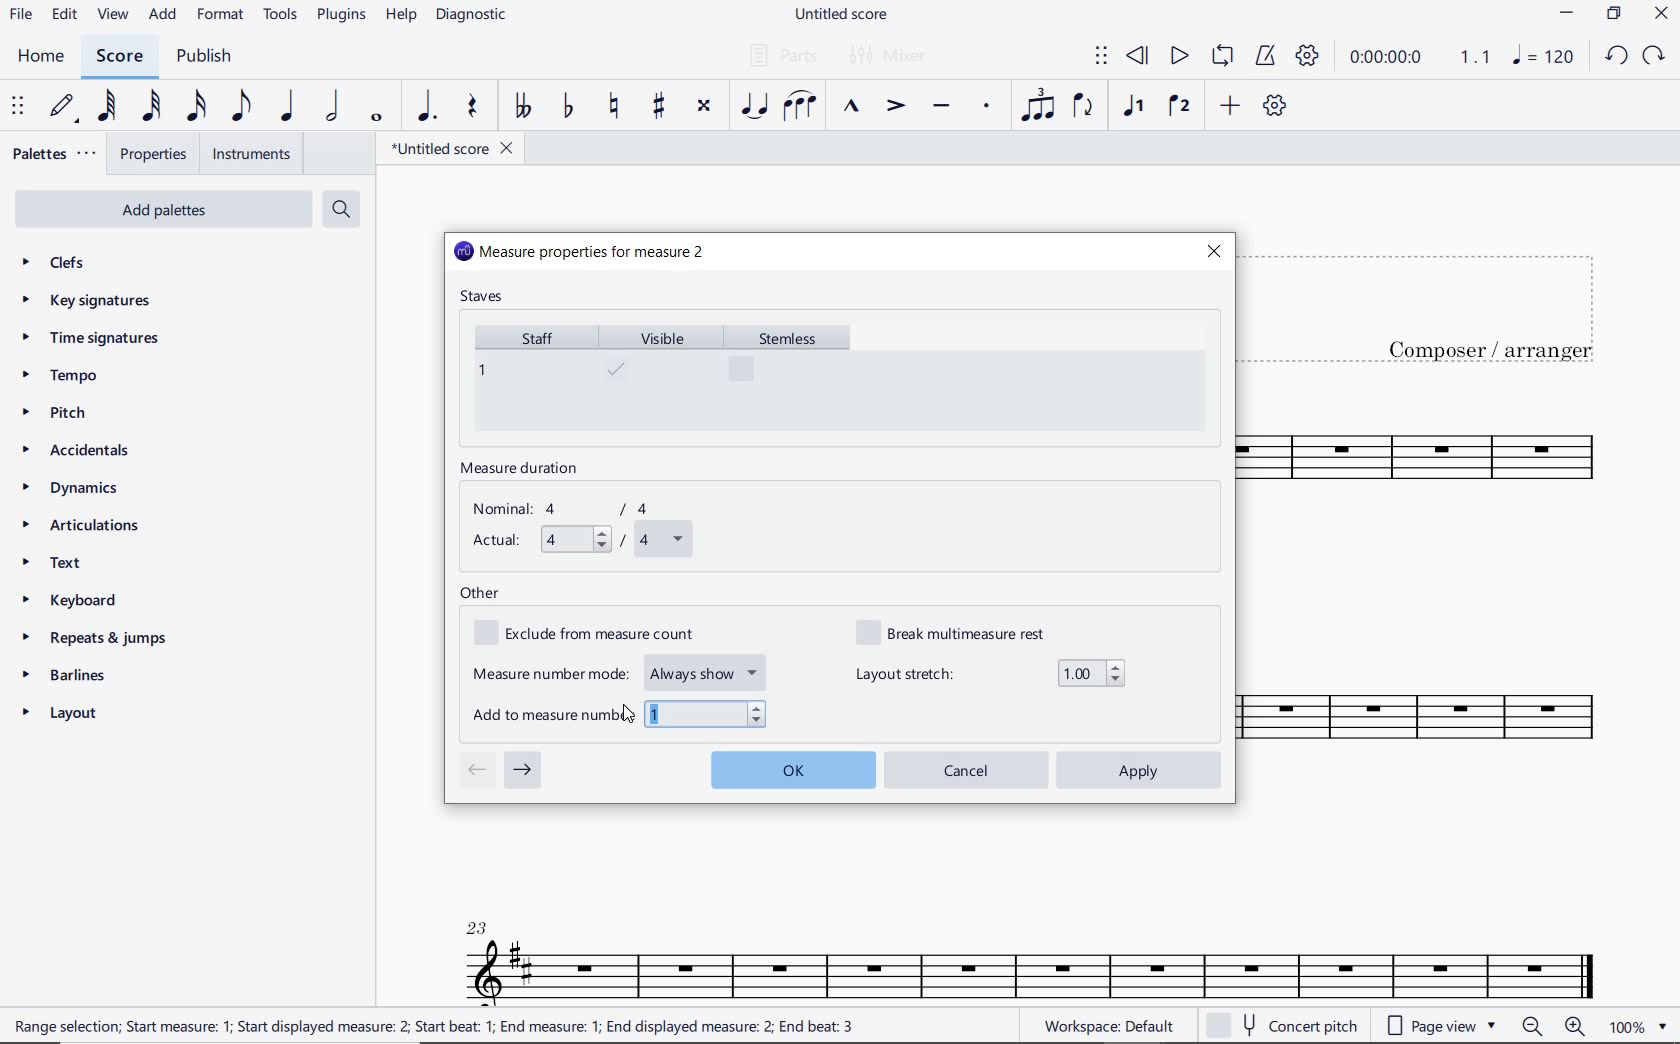 The height and width of the screenshot is (1044, 1680). Describe the element at coordinates (204, 58) in the screenshot. I see `PUBLISH` at that location.